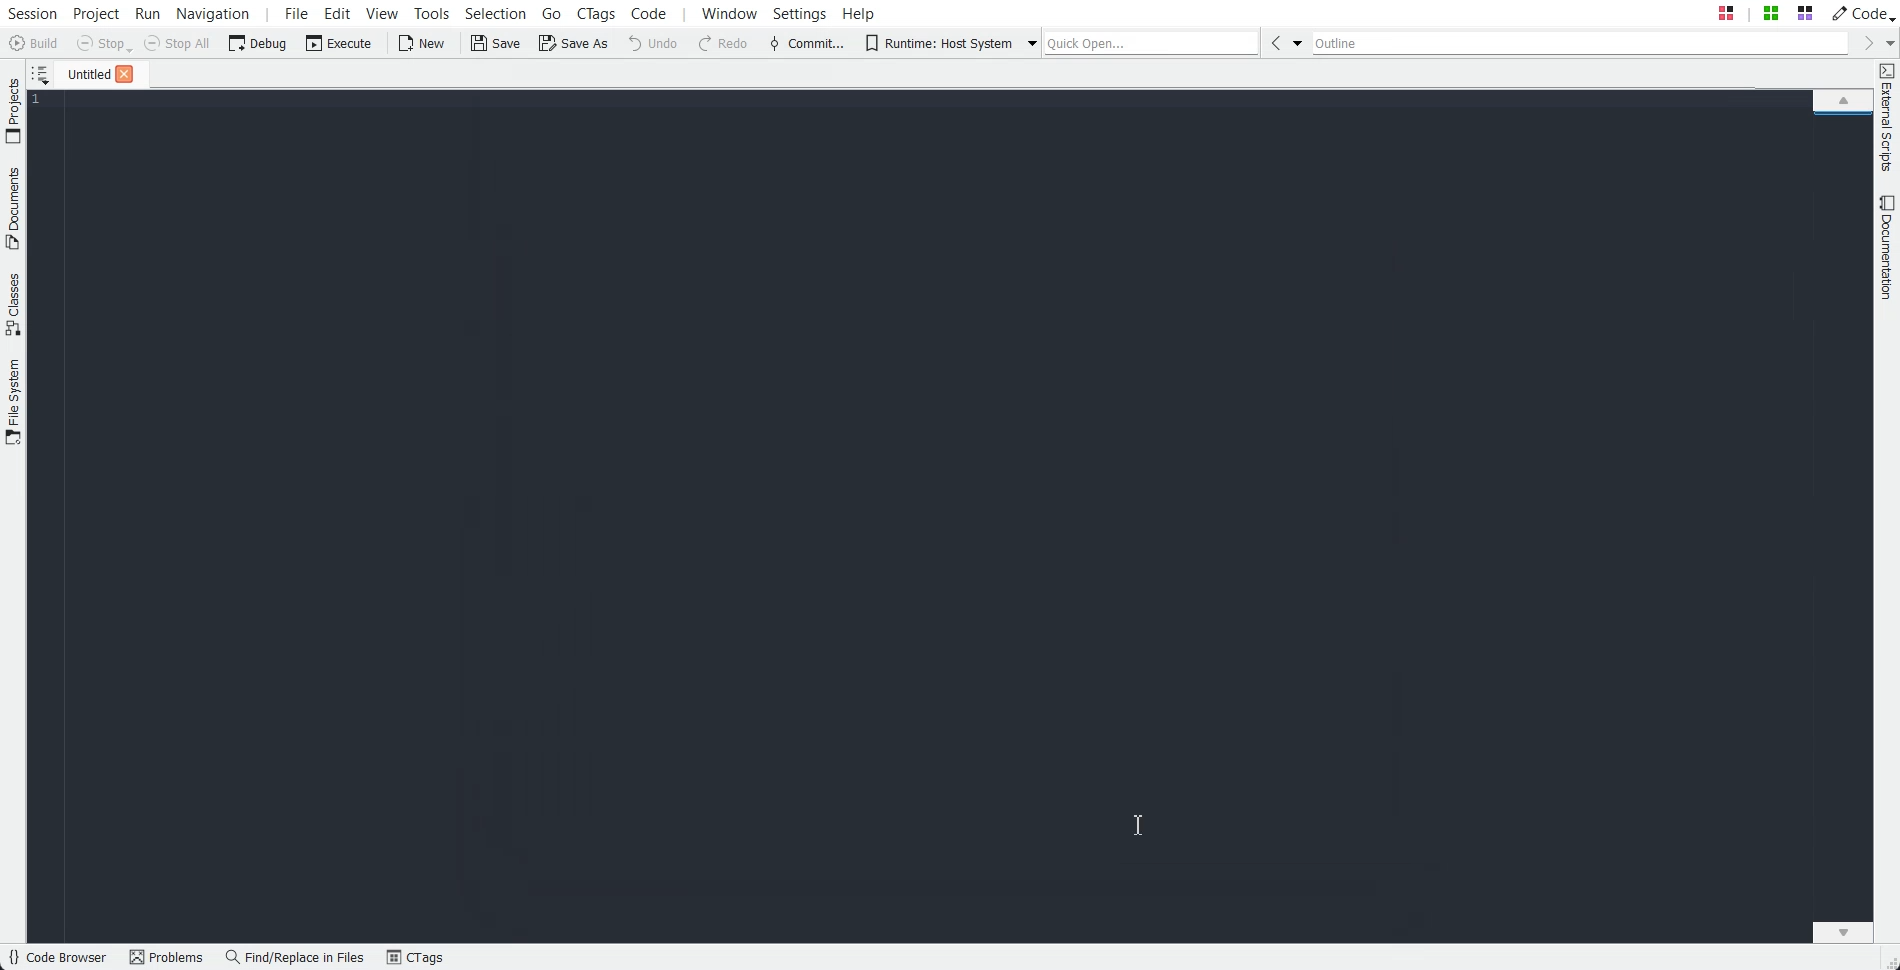 The height and width of the screenshot is (970, 1900). Describe the element at coordinates (554, 12) in the screenshot. I see `Go` at that location.